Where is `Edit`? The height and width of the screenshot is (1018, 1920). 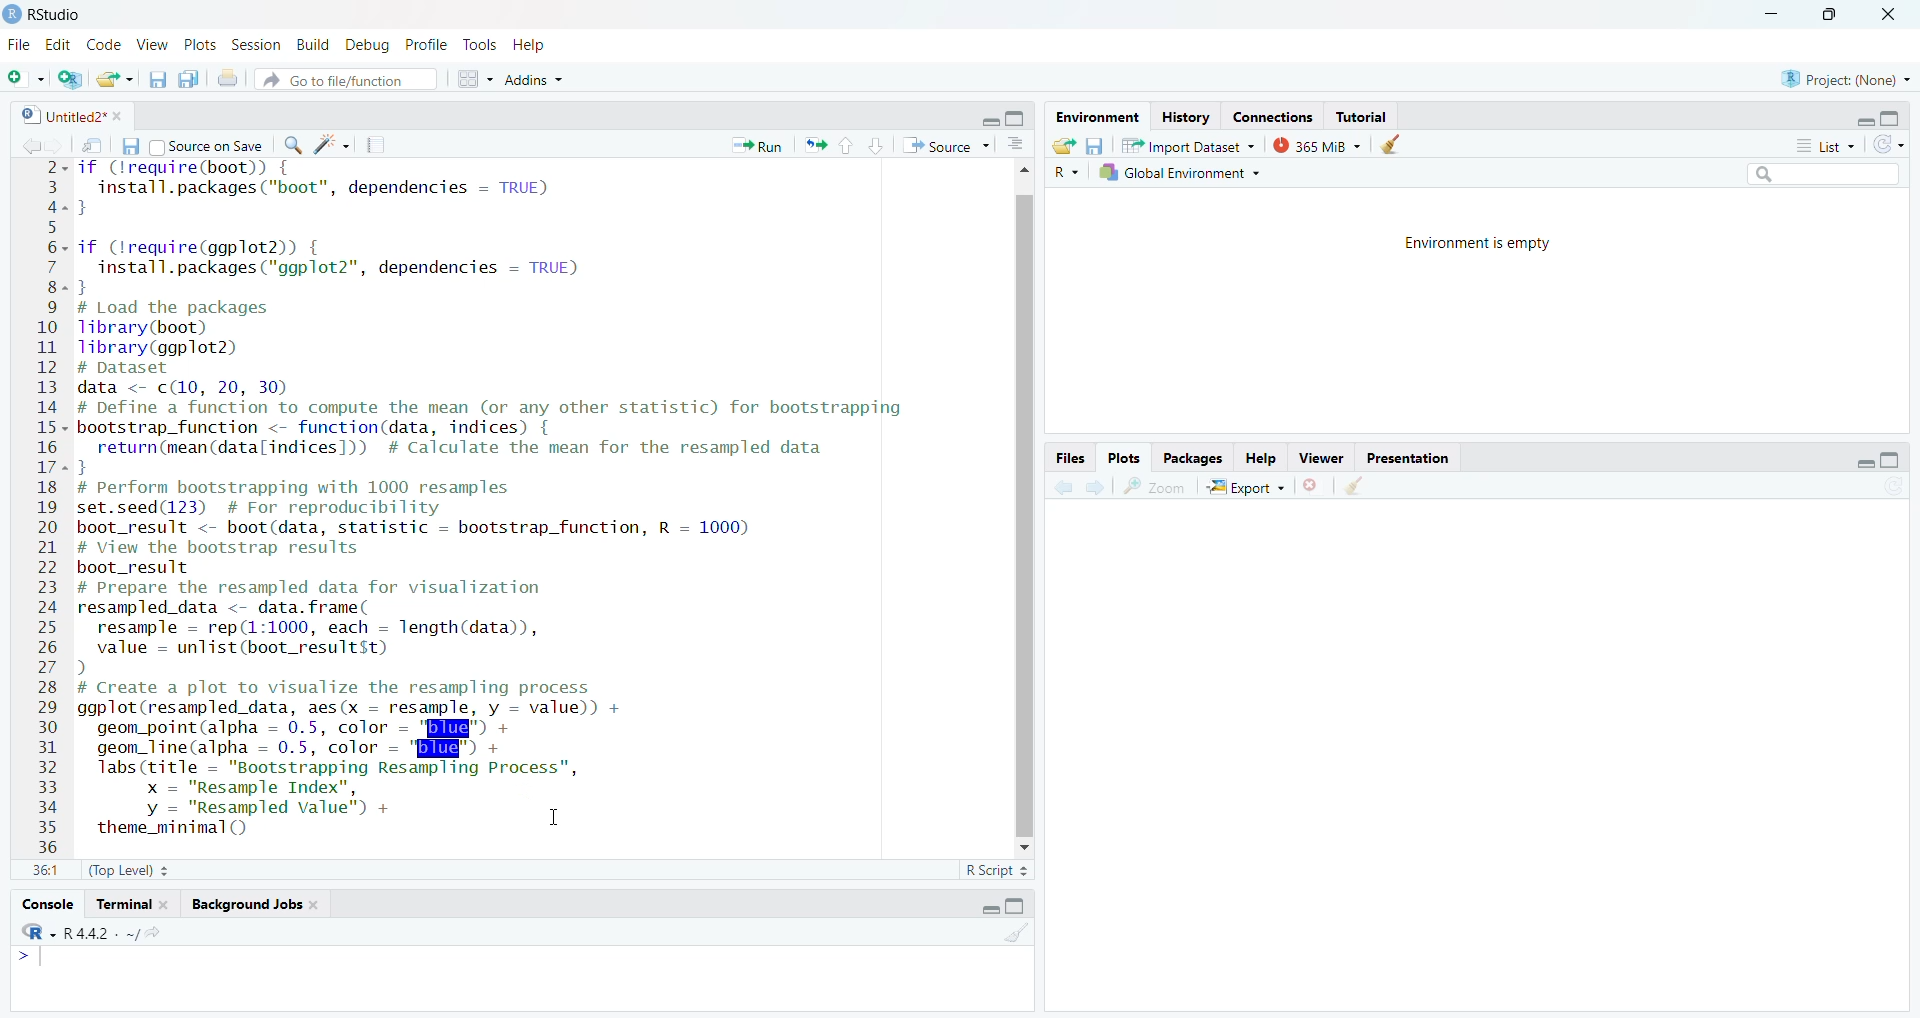
Edit is located at coordinates (57, 45).